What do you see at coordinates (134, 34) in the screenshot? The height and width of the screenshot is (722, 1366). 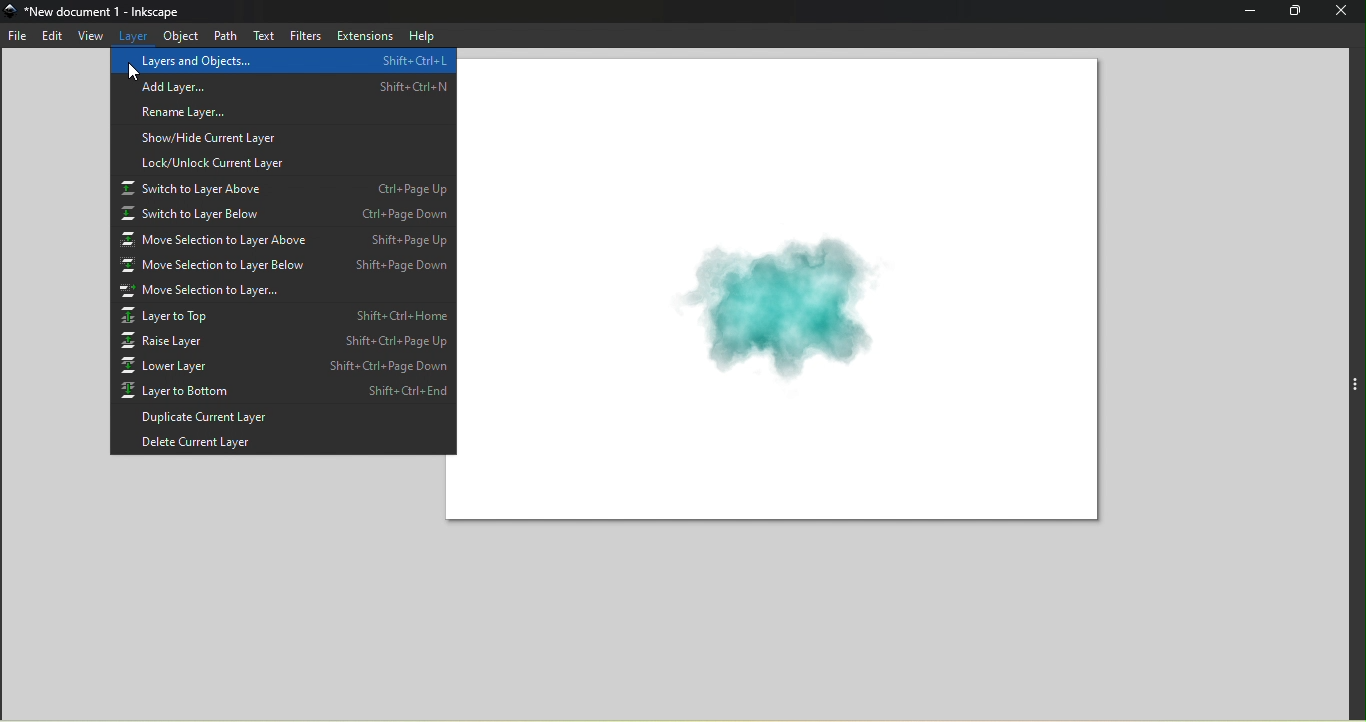 I see `Layer` at bounding box center [134, 34].